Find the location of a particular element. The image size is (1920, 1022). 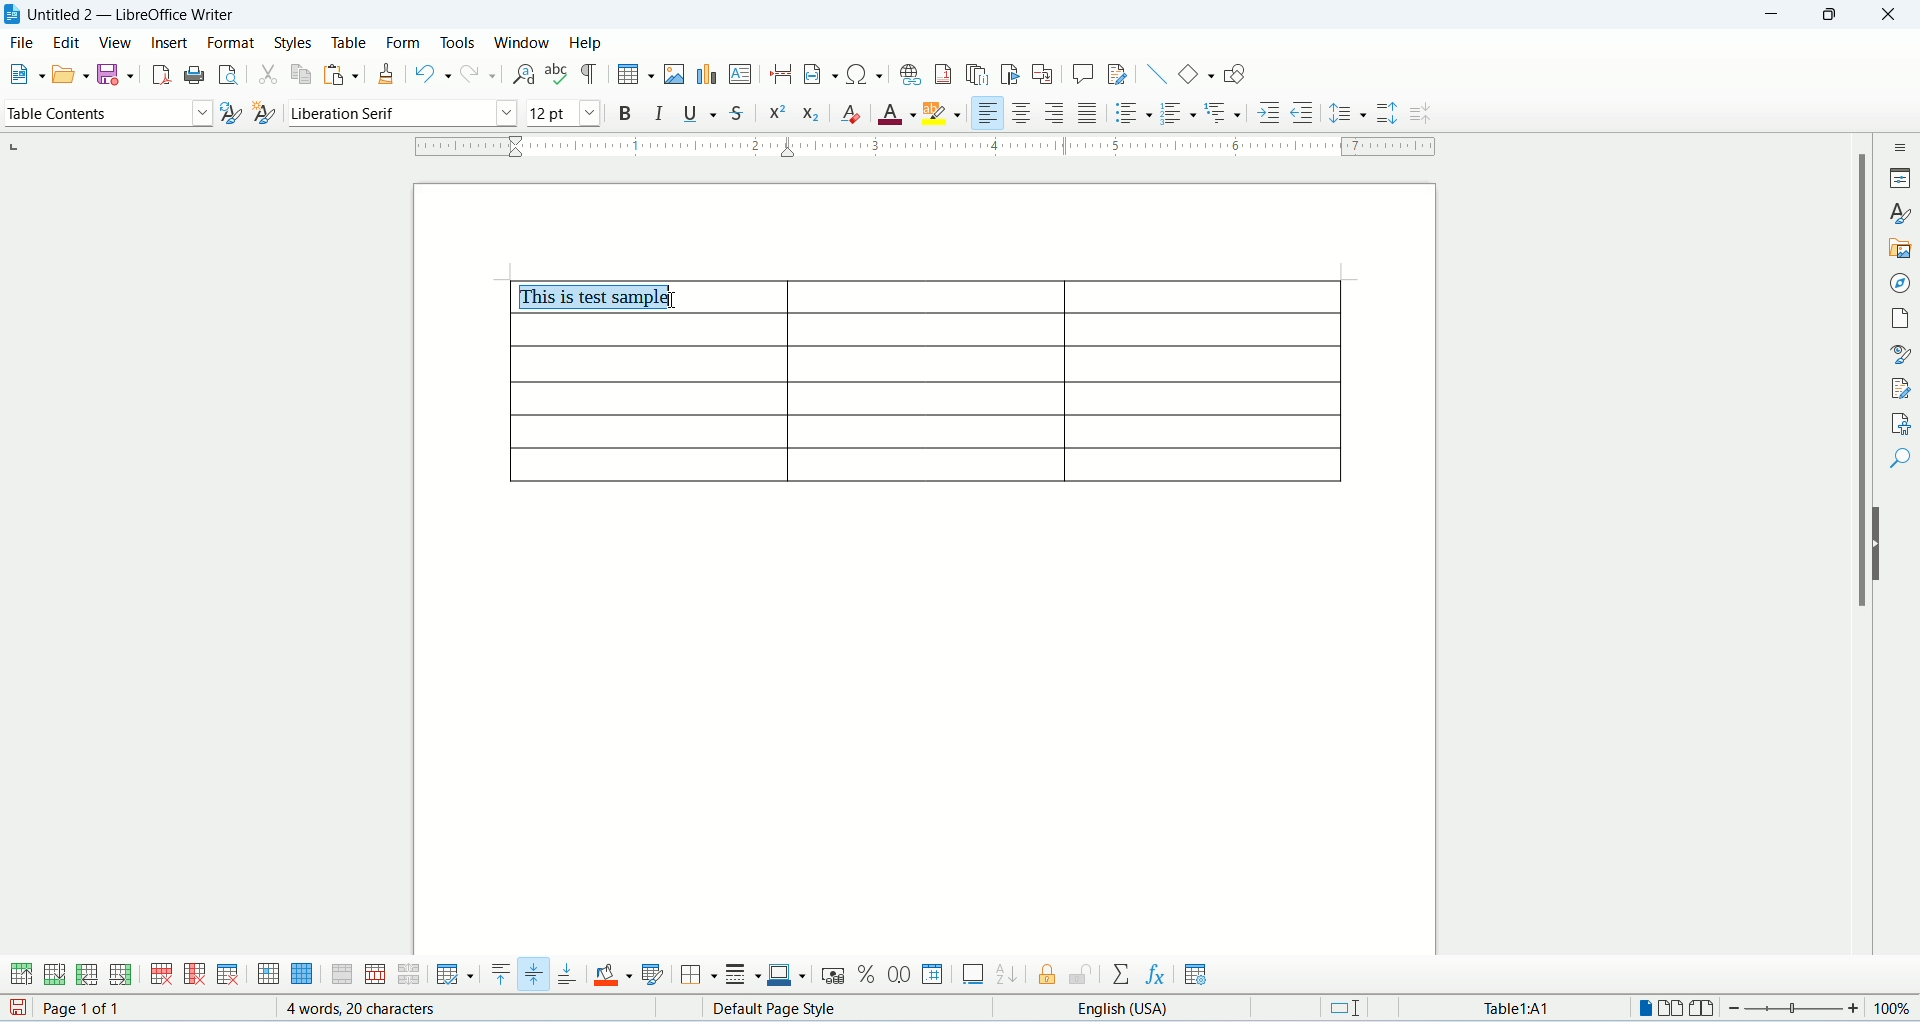

window is located at coordinates (524, 42).